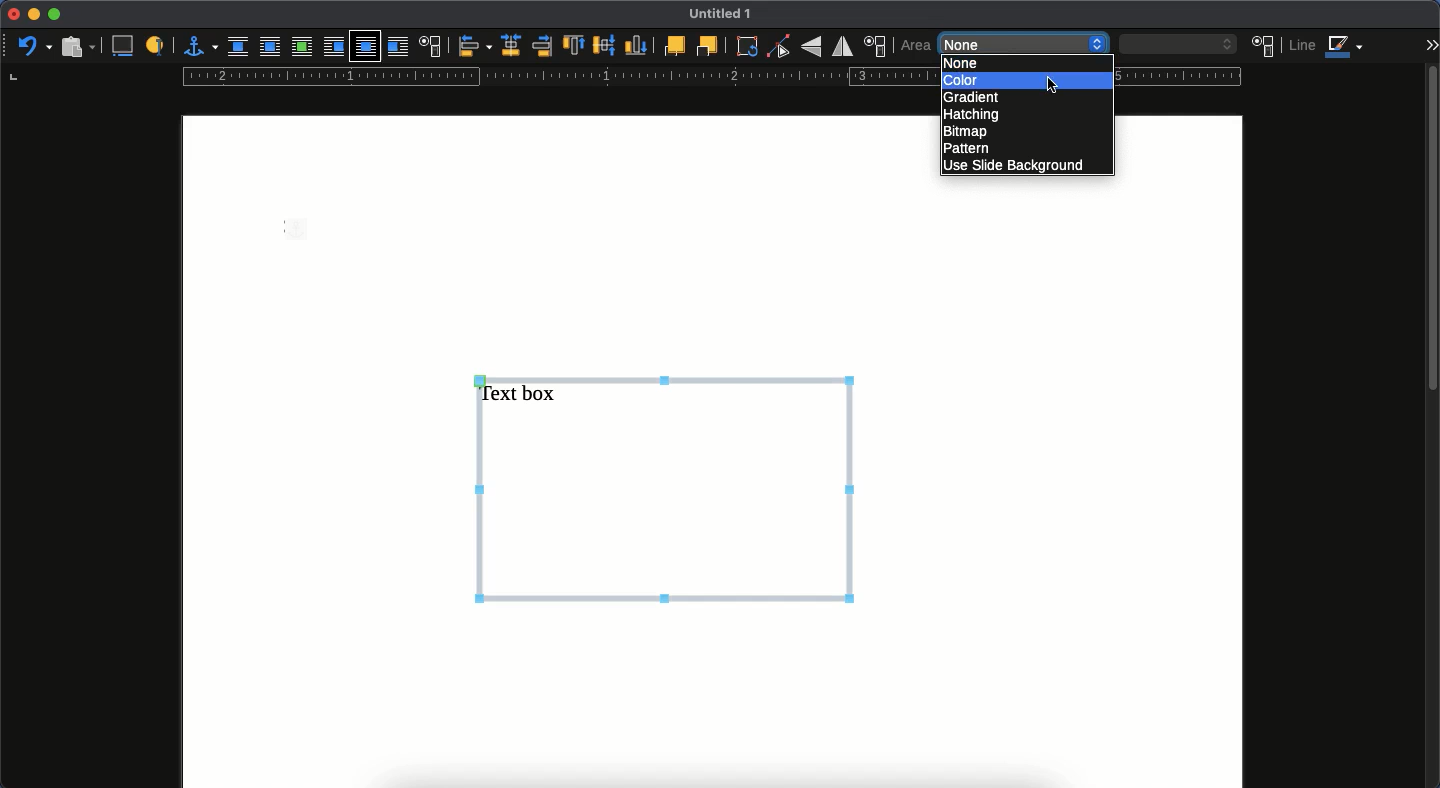 This screenshot has width=1440, height=788. What do you see at coordinates (673, 45) in the screenshot?
I see `front one` at bounding box center [673, 45].